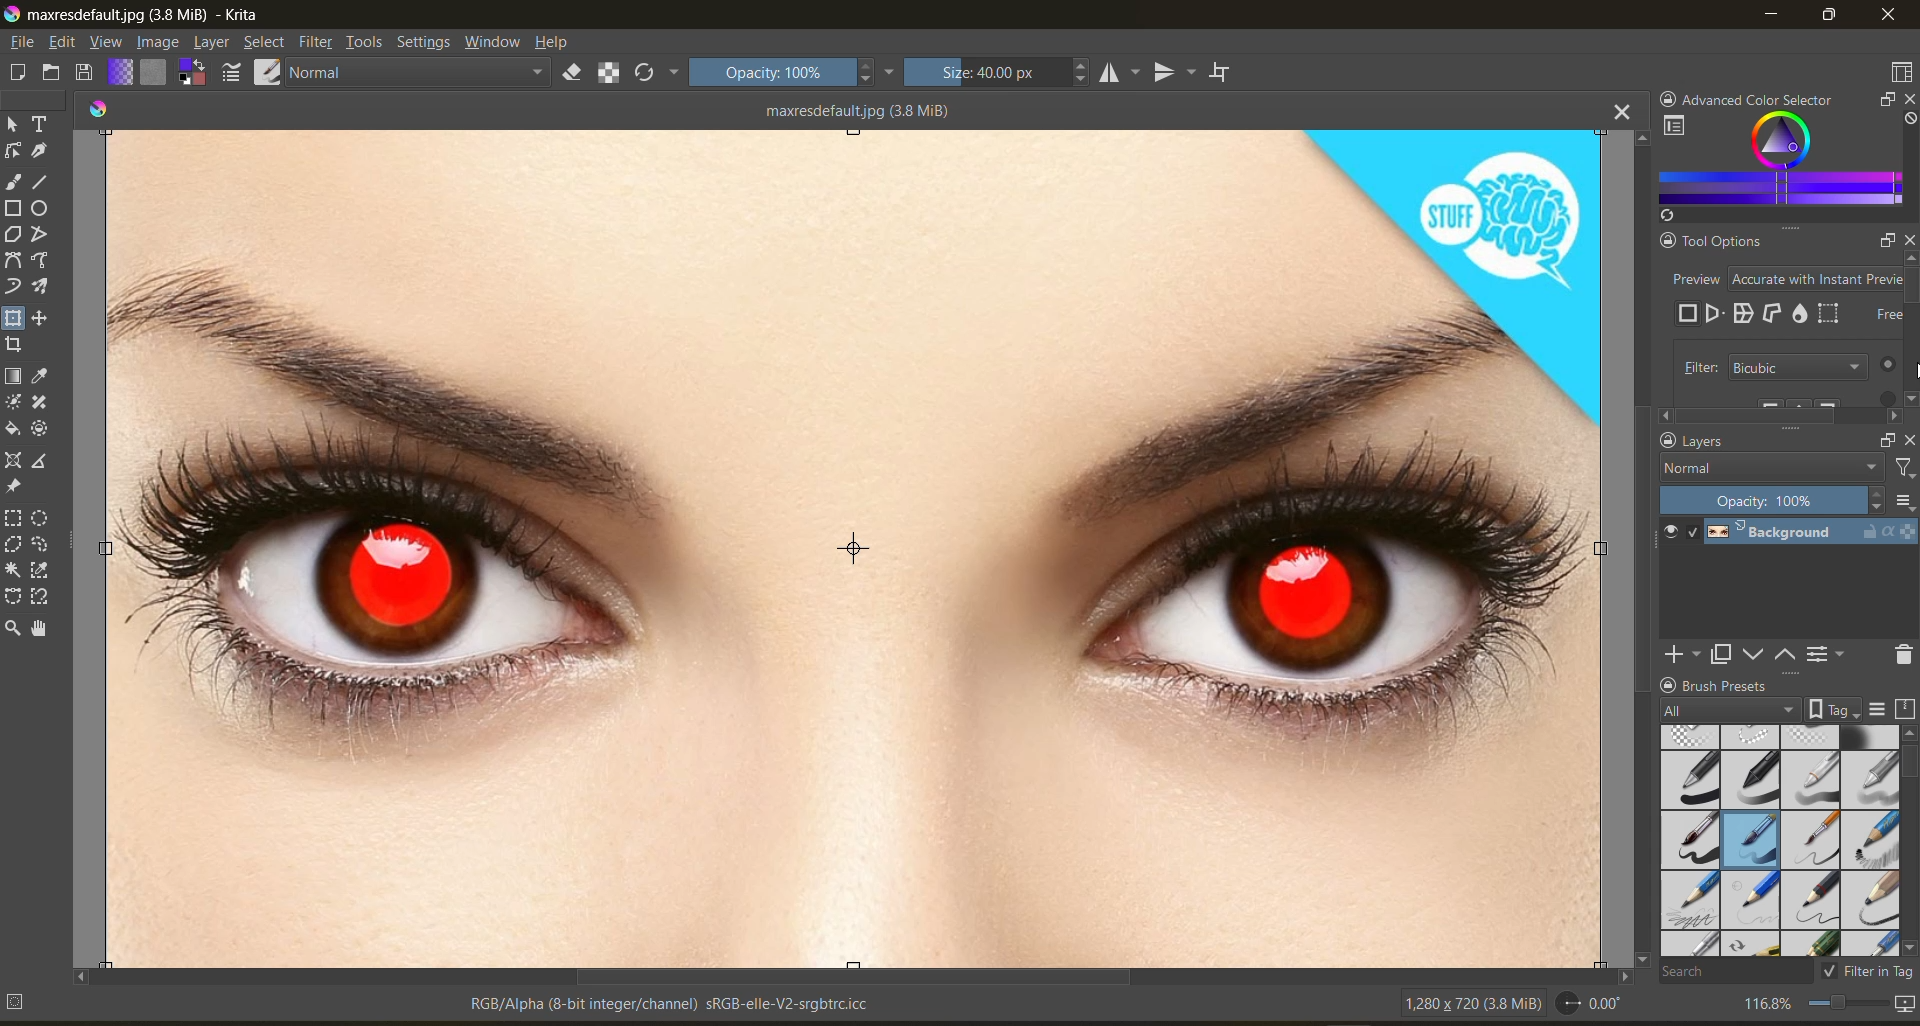 Image resolution: width=1920 pixels, height=1026 pixels. What do you see at coordinates (1787, 367) in the screenshot?
I see `filter` at bounding box center [1787, 367].